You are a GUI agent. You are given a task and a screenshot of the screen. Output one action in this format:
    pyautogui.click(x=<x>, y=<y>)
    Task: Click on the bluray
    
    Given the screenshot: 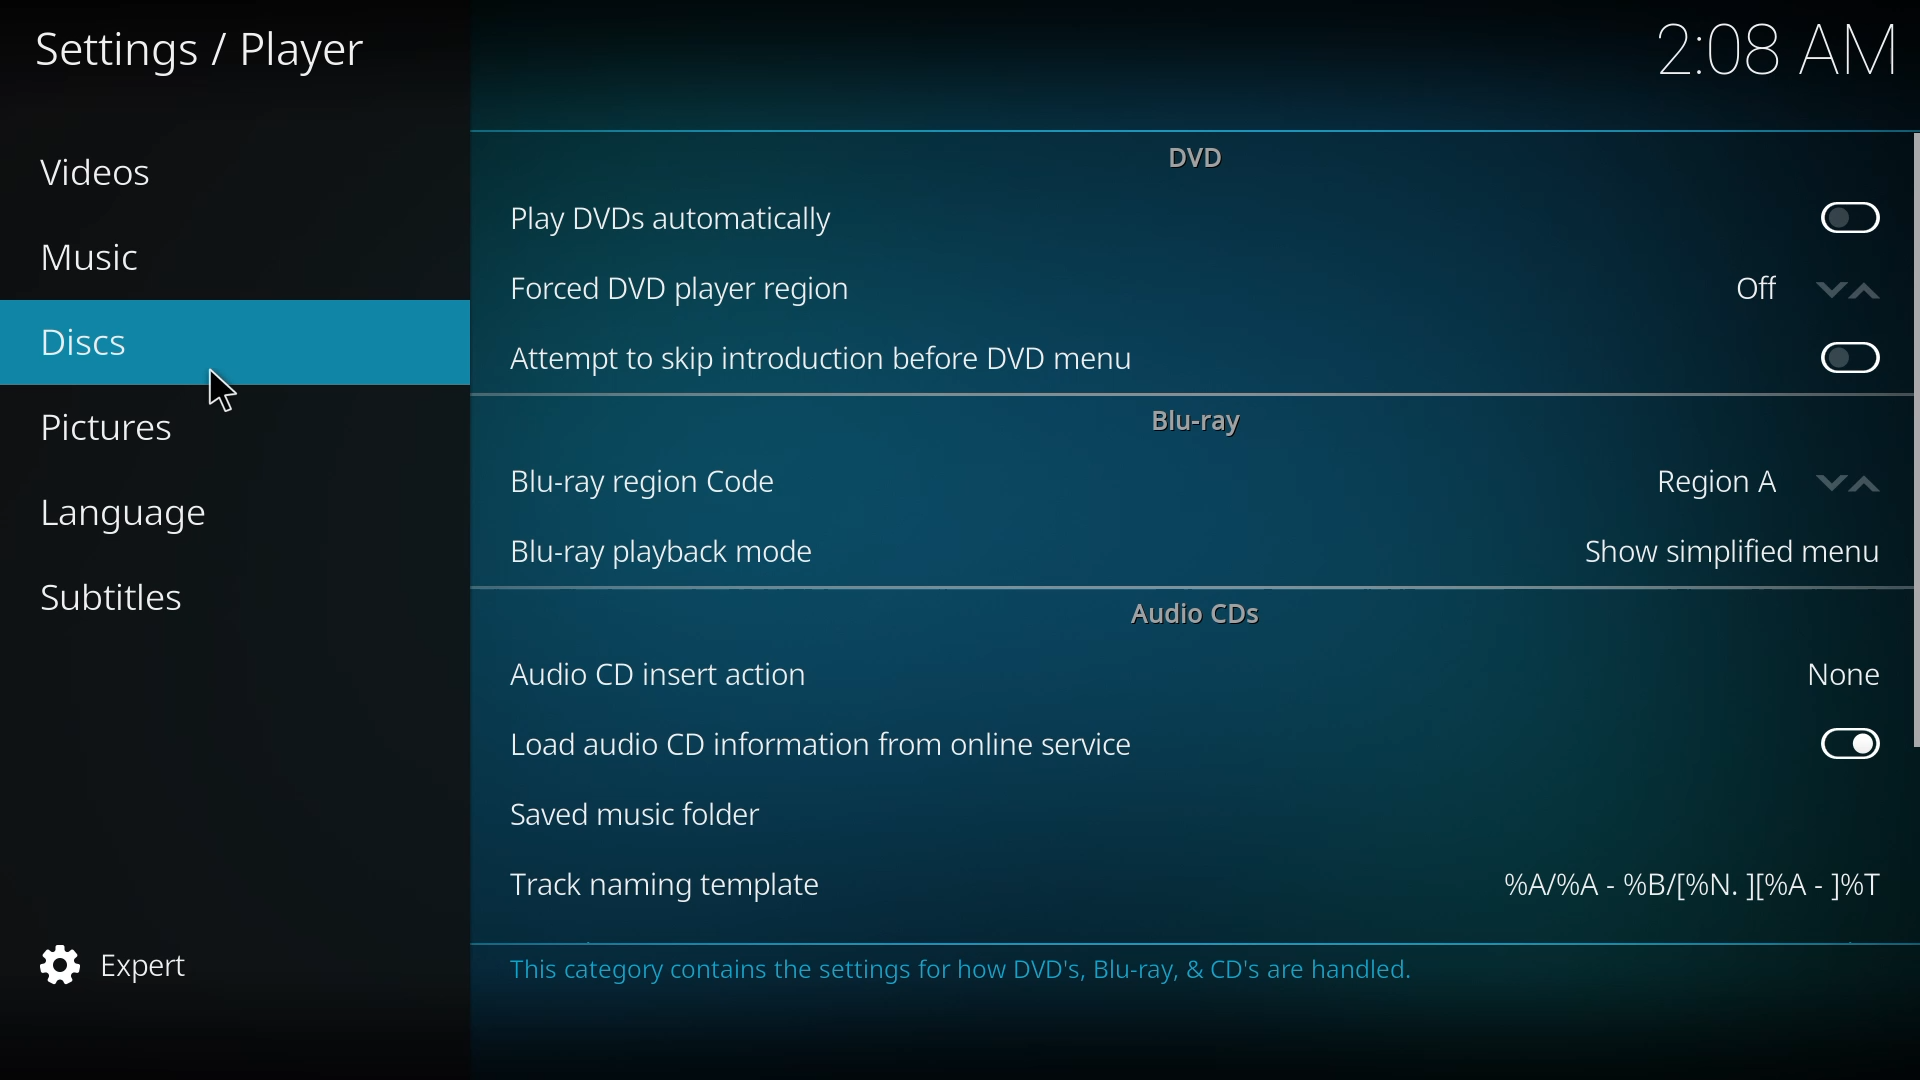 What is the action you would take?
    pyautogui.click(x=1197, y=422)
    